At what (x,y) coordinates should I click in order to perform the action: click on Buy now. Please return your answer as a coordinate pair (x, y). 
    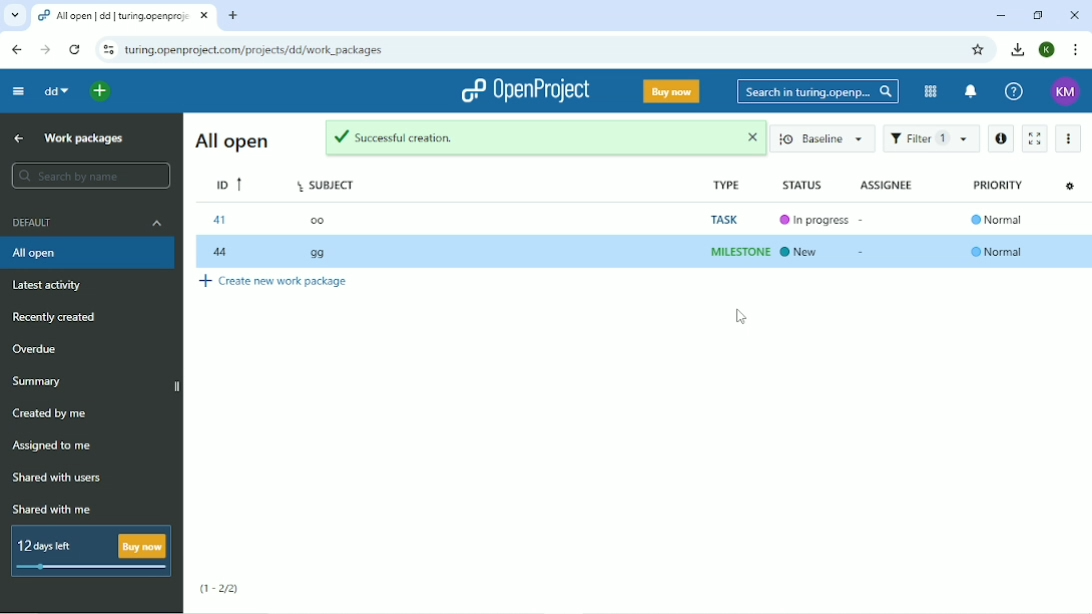
    Looking at the image, I should click on (670, 93).